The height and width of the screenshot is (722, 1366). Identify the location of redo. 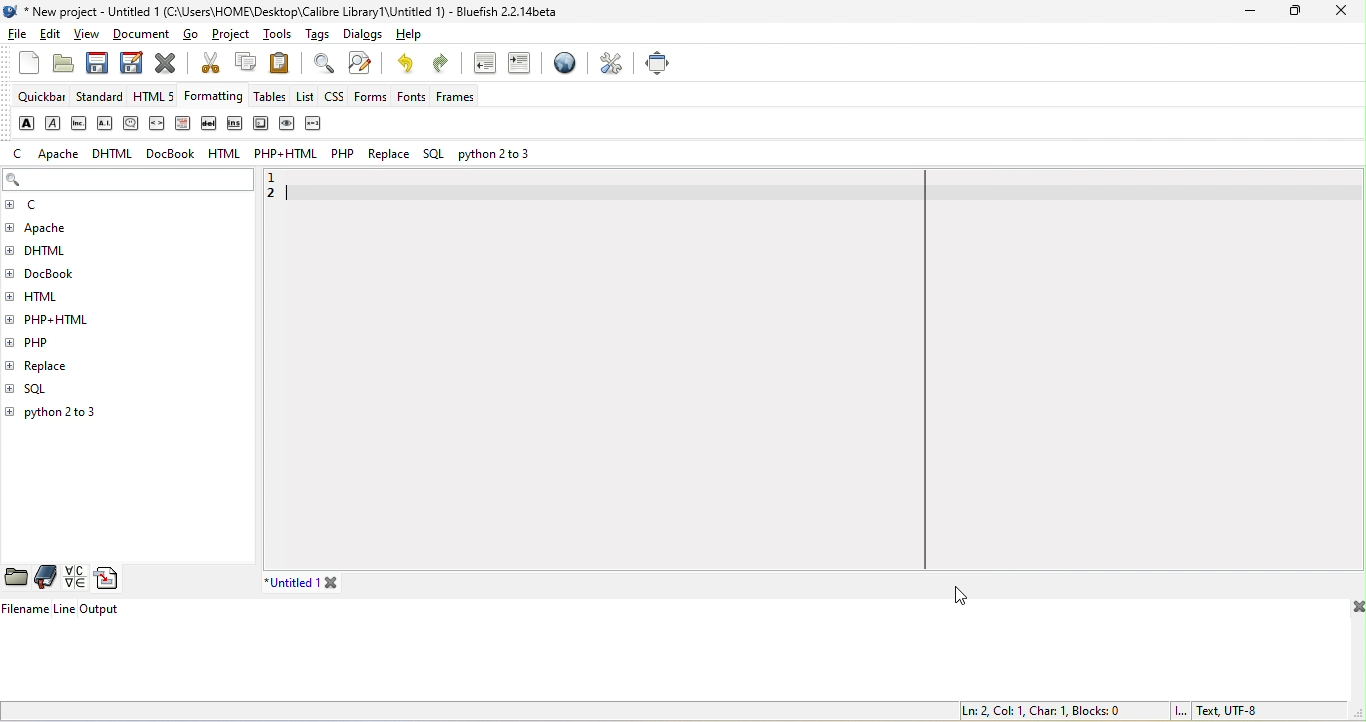
(445, 66).